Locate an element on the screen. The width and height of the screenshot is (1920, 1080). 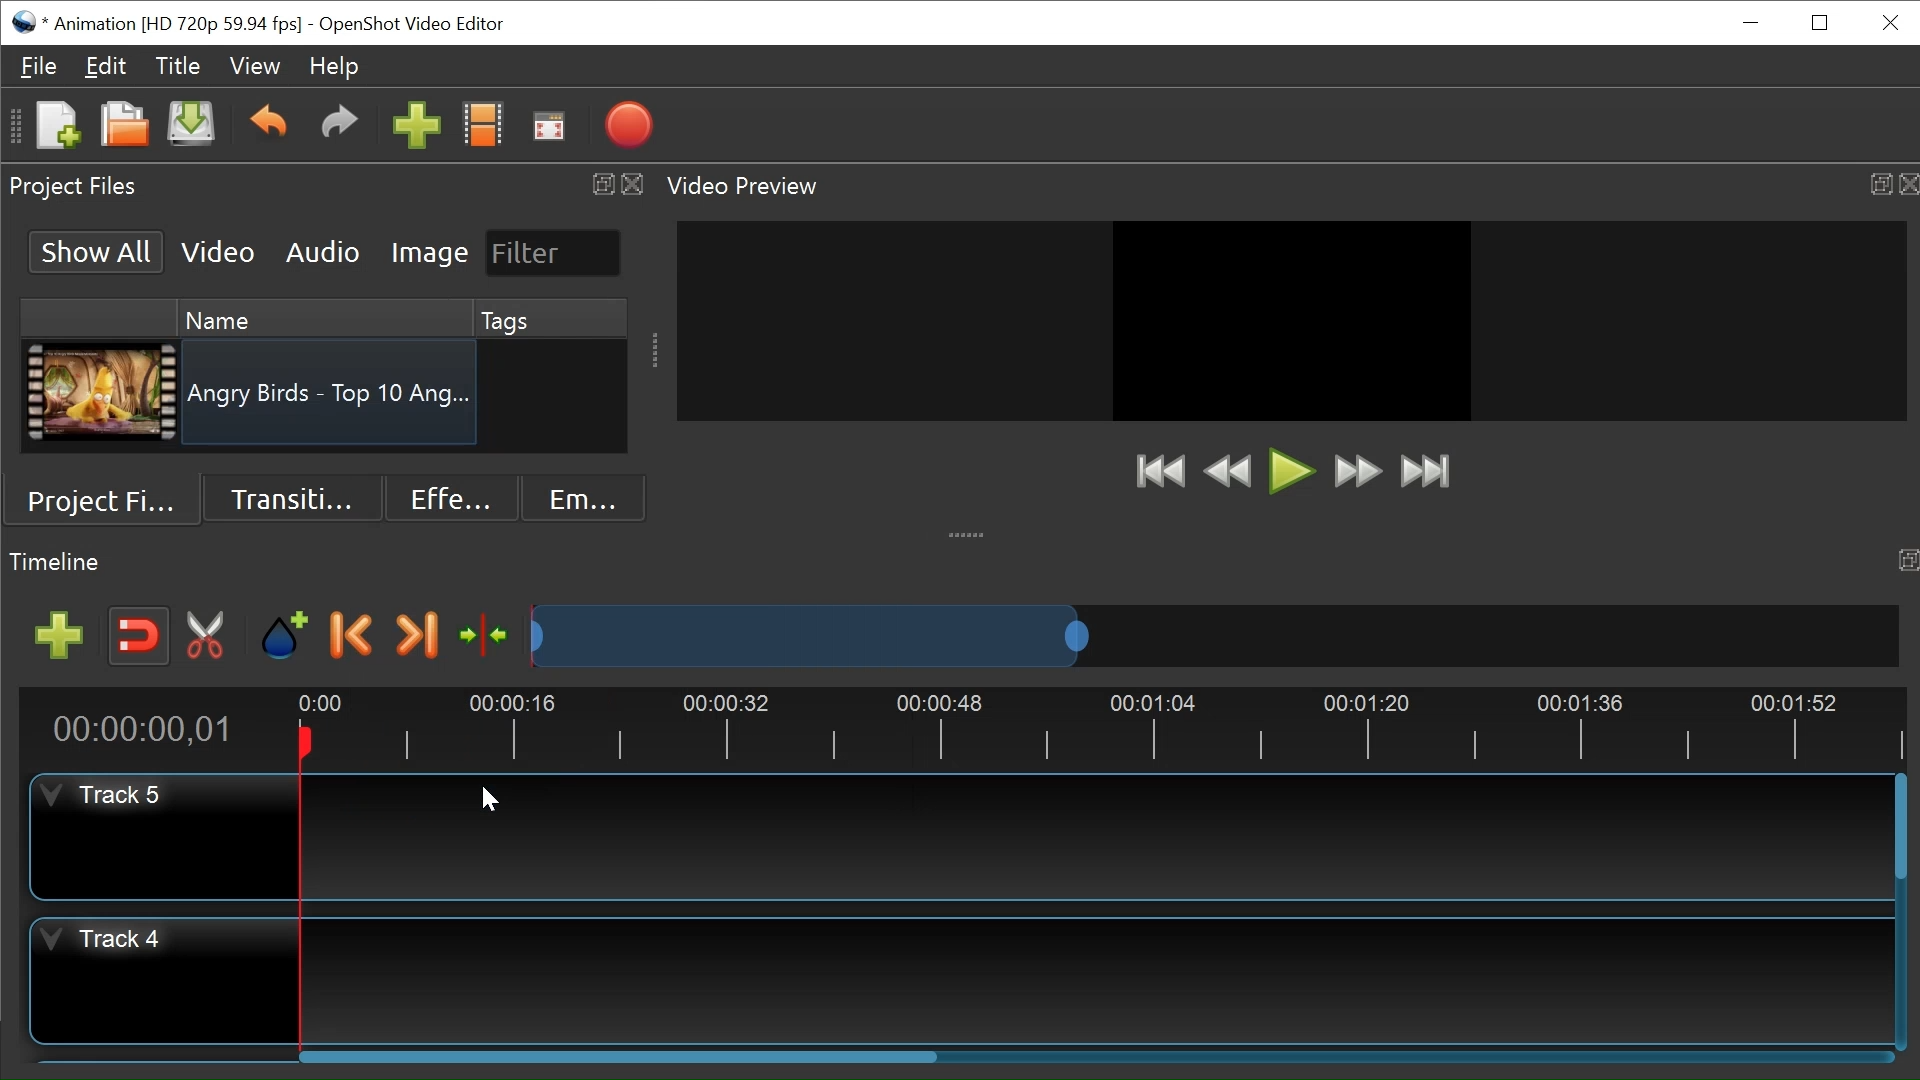
Preview Window is located at coordinates (1292, 320).